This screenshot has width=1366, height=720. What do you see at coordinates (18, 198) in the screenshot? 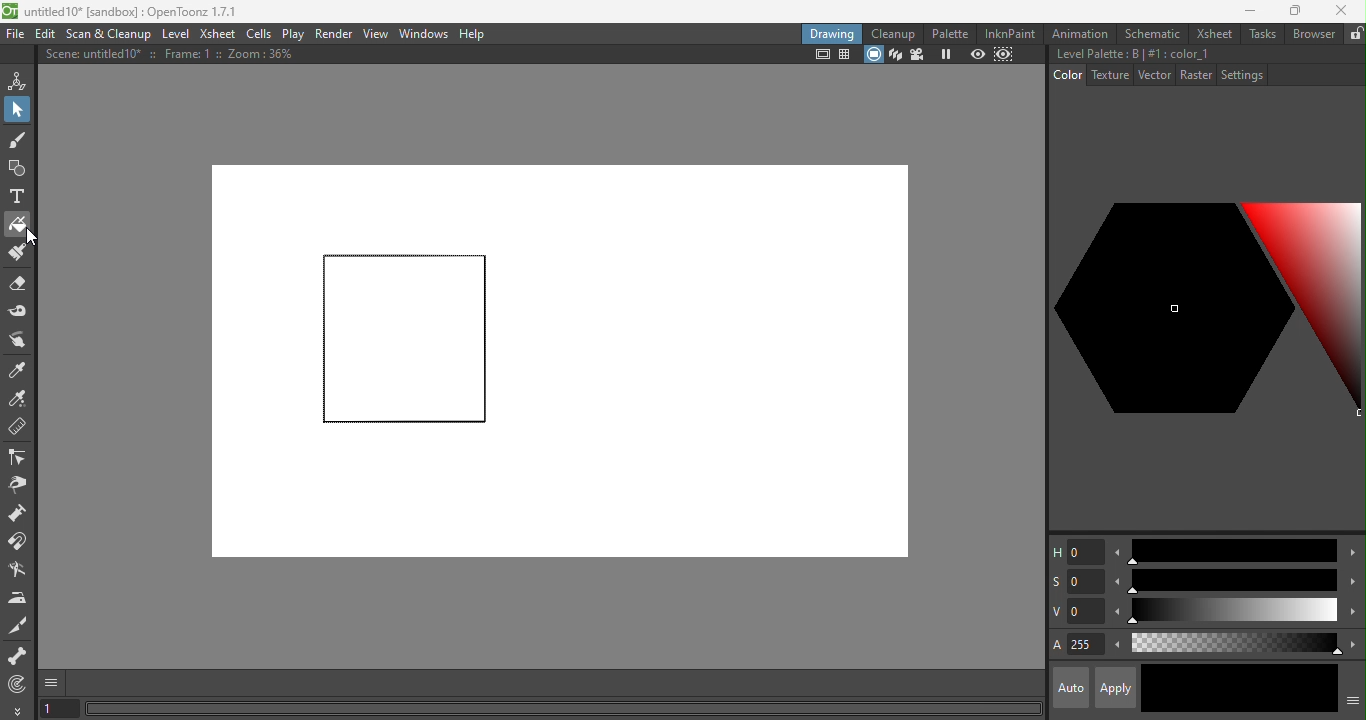
I see `Type tool` at bounding box center [18, 198].